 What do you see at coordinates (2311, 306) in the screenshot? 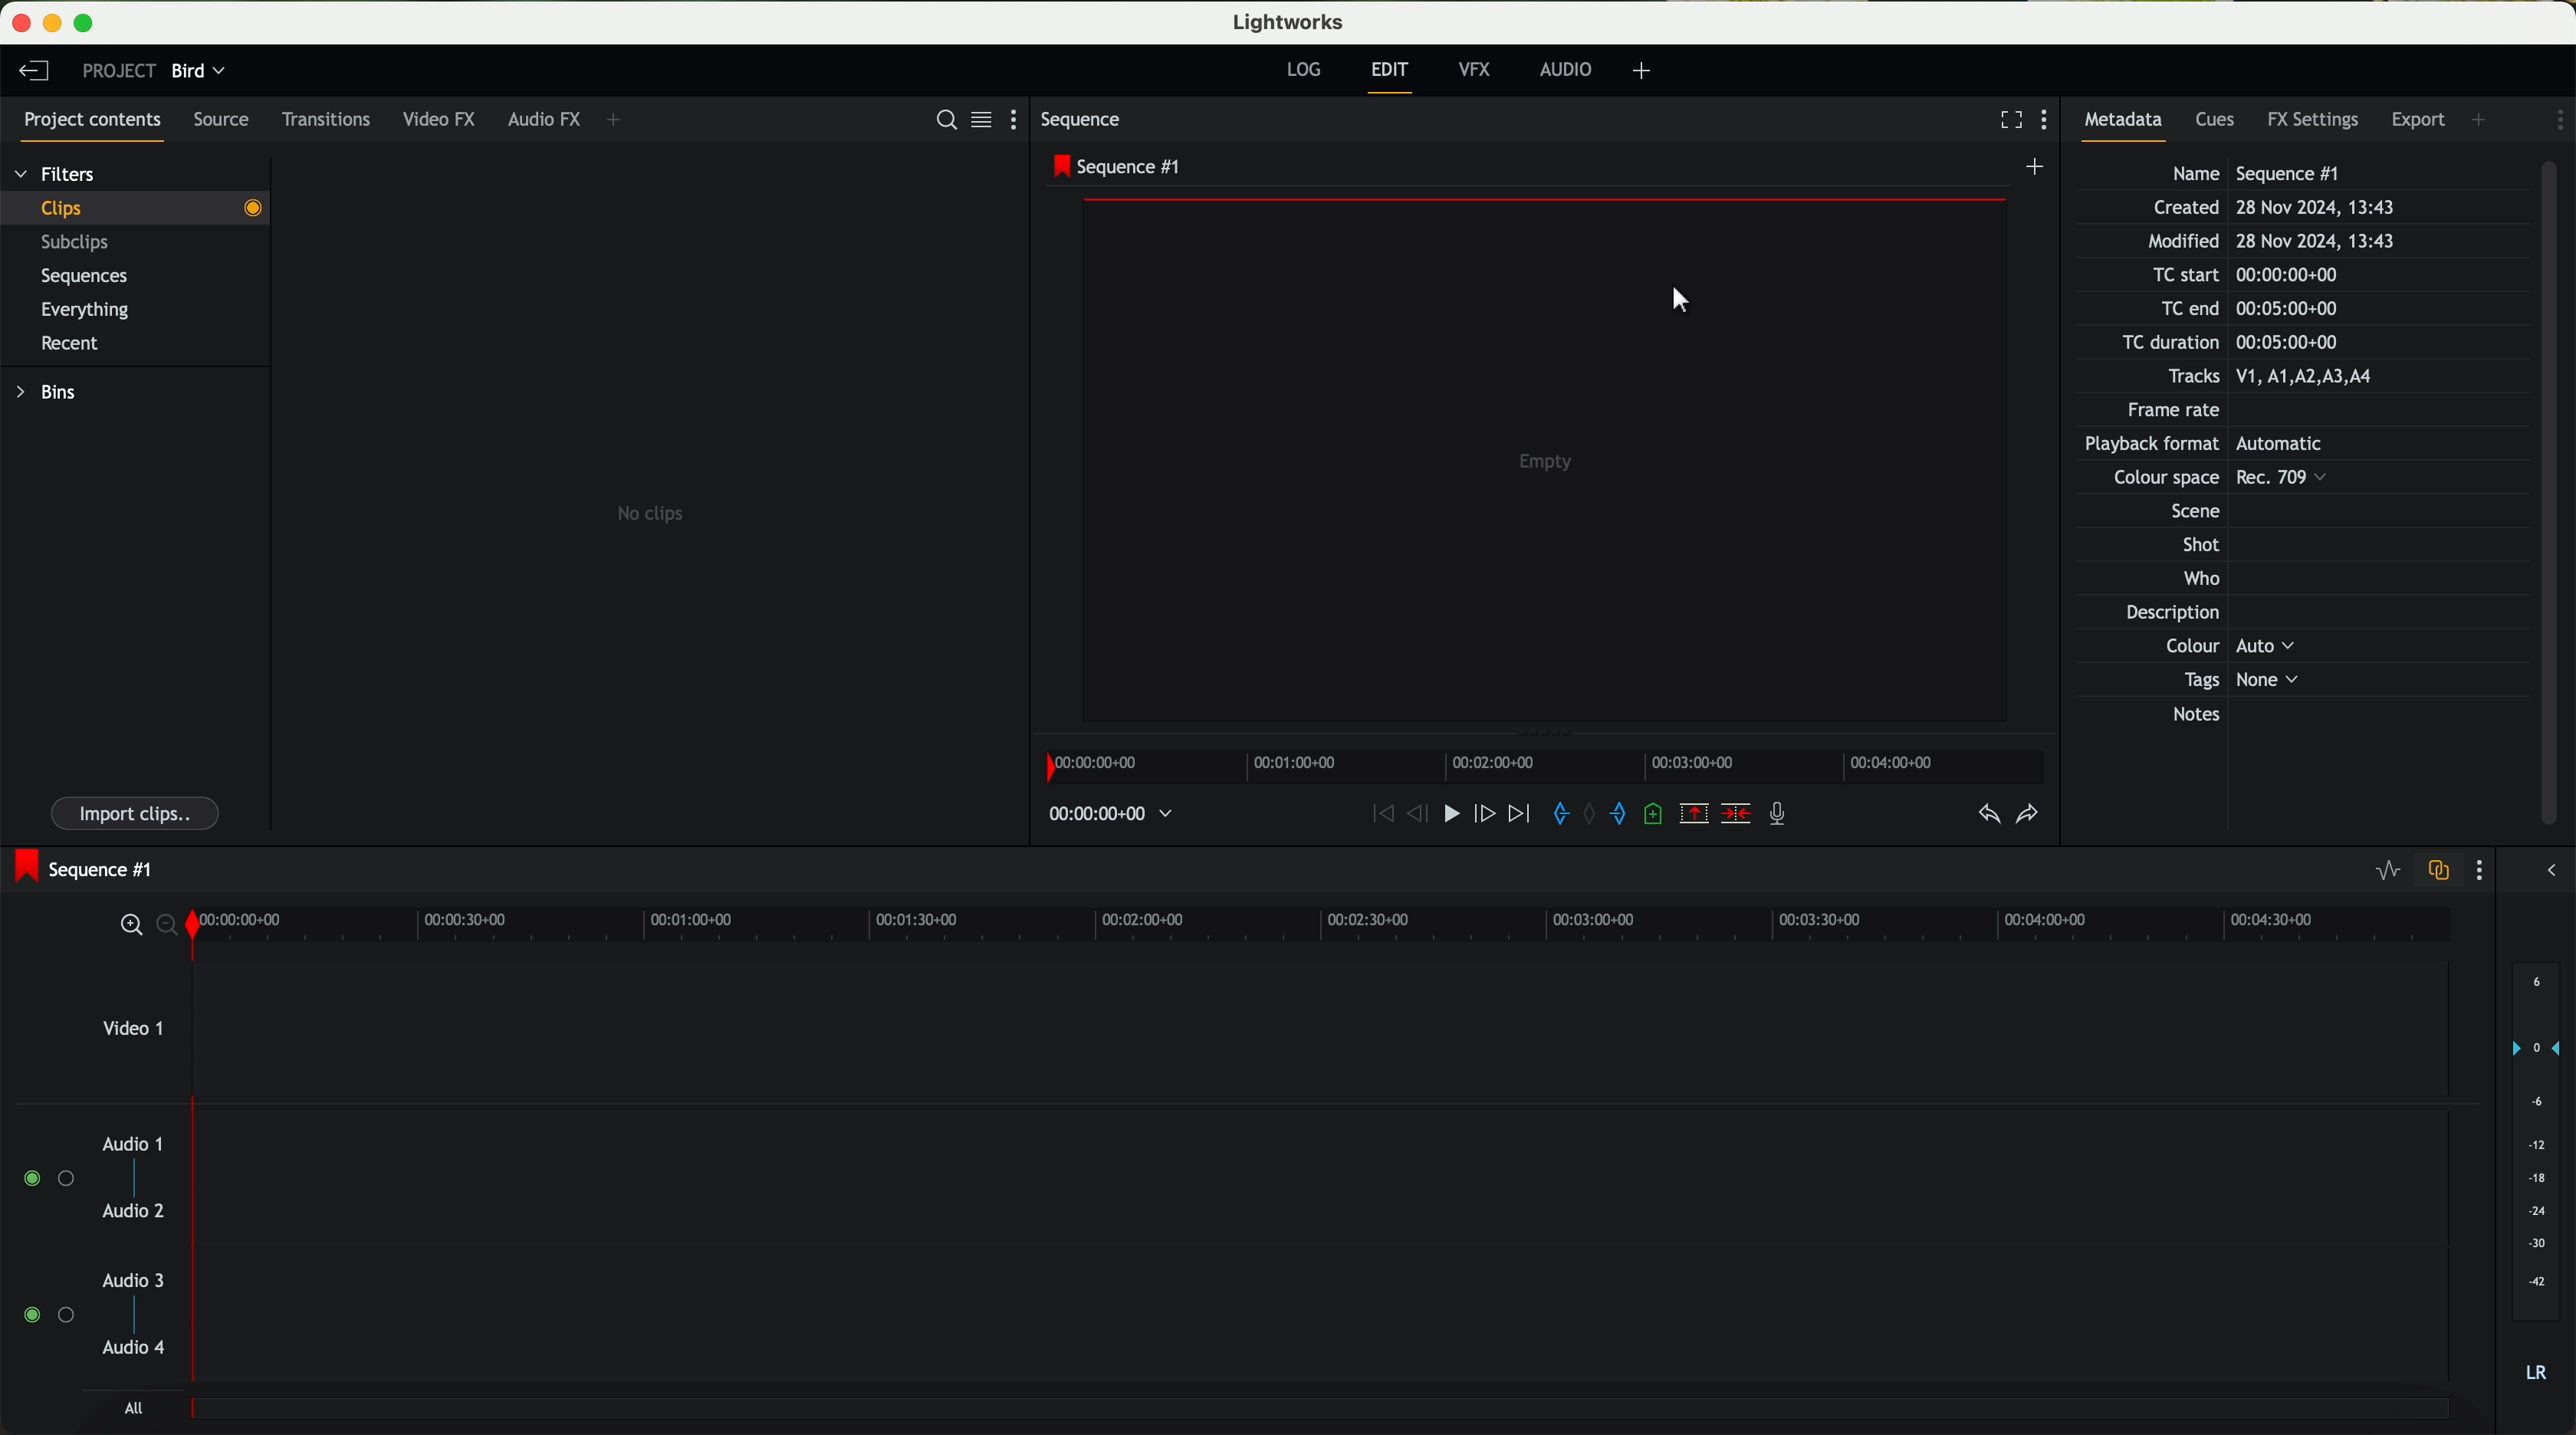
I see `TC end` at bounding box center [2311, 306].